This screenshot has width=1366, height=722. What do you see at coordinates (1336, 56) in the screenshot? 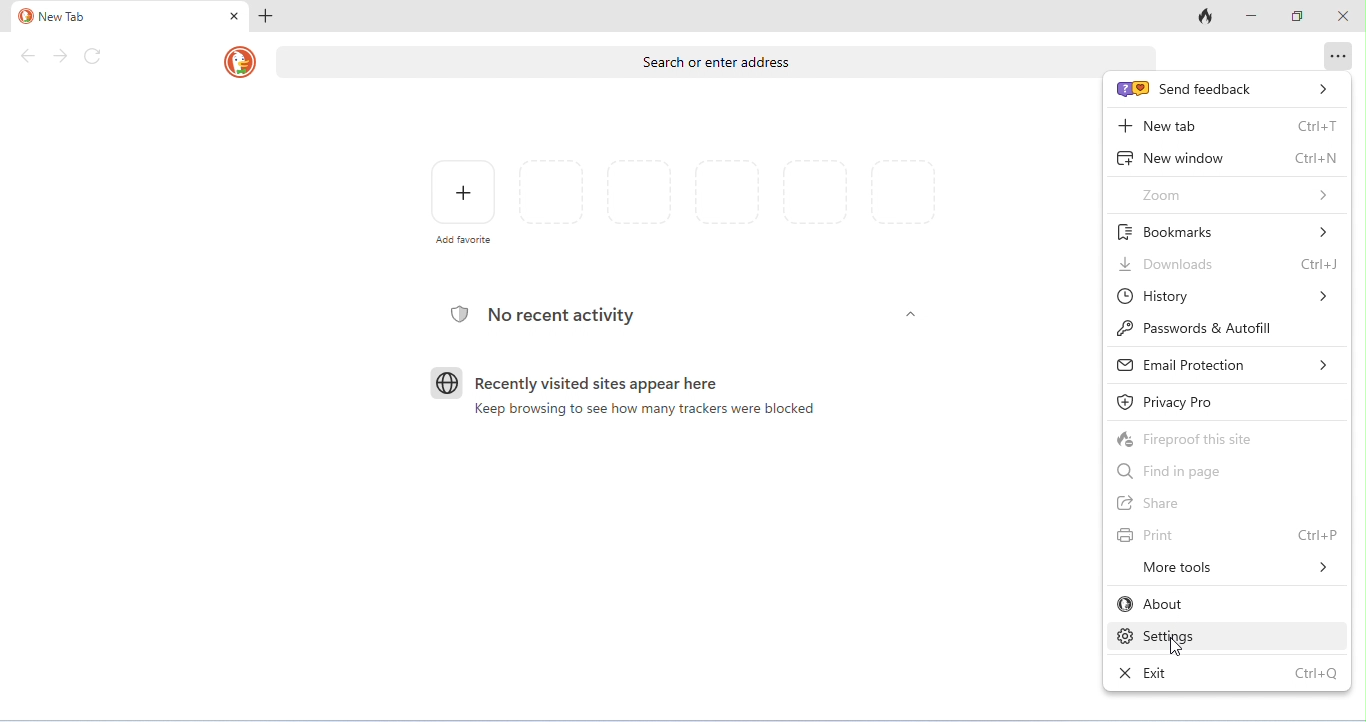
I see `send feedback, new tab, new window, settings and more` at bounding box center [1336, 56].